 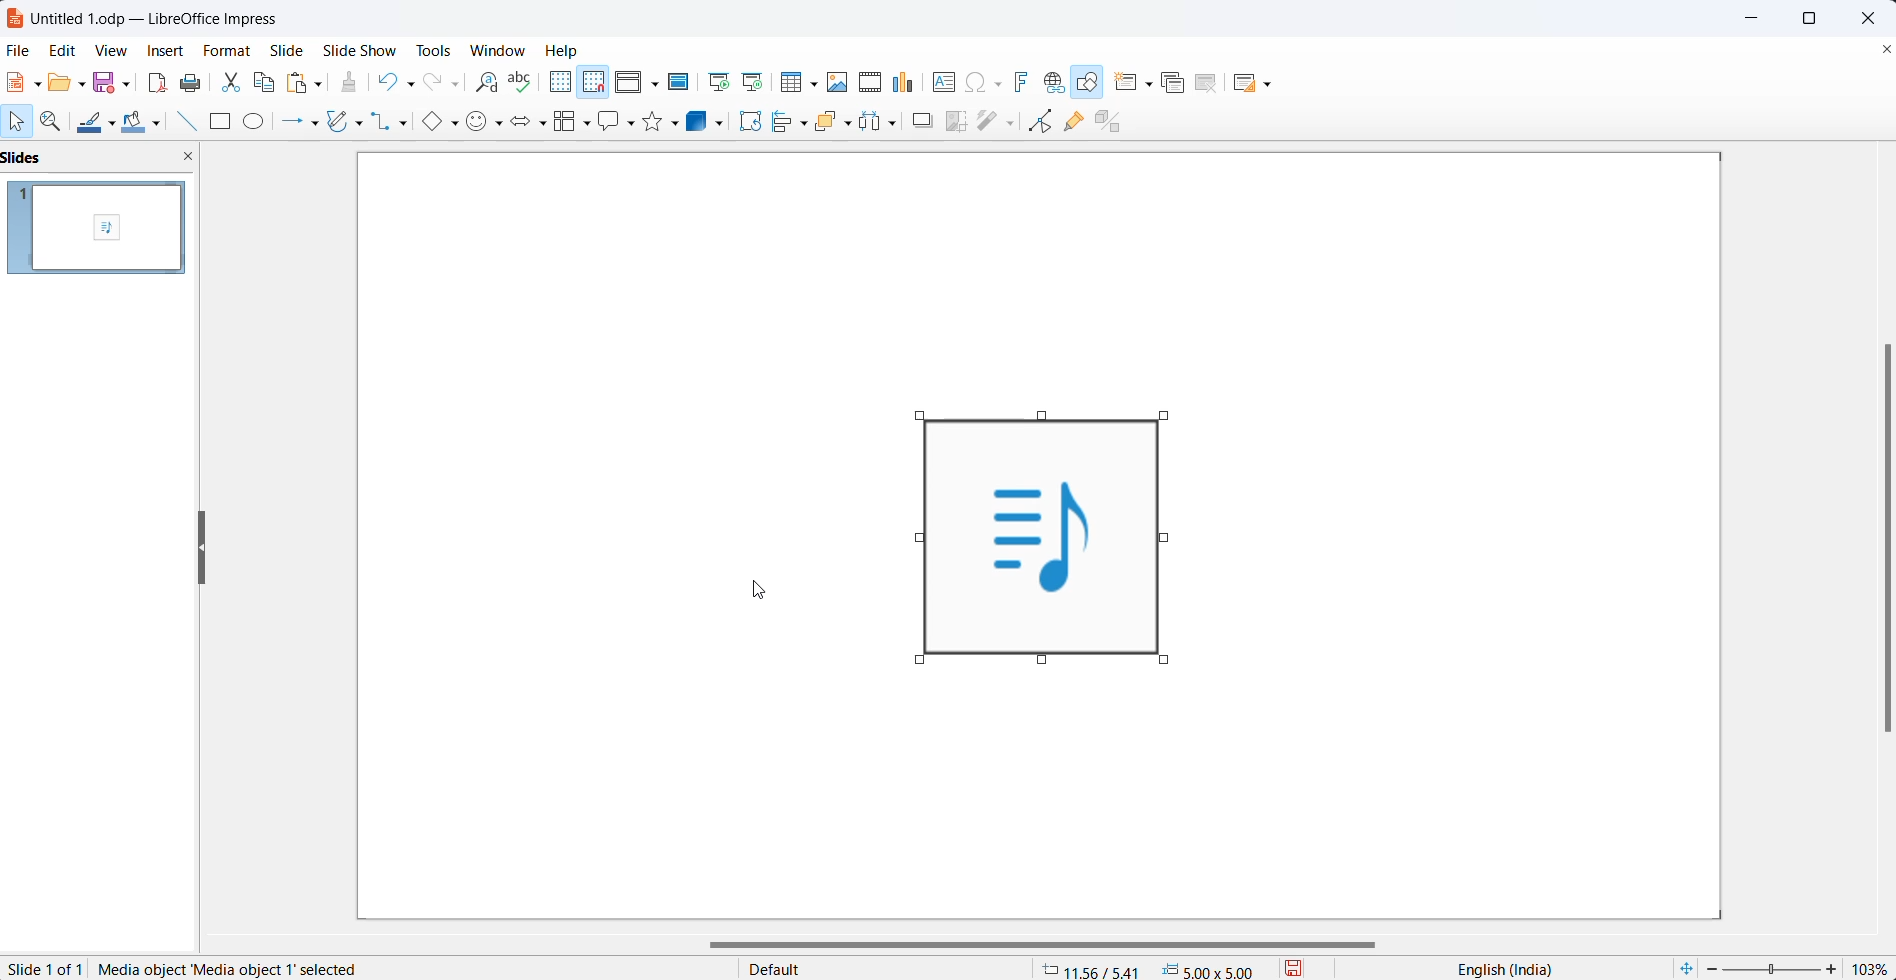 I want to click on insert fontwork, so click(x=1026, y=80).